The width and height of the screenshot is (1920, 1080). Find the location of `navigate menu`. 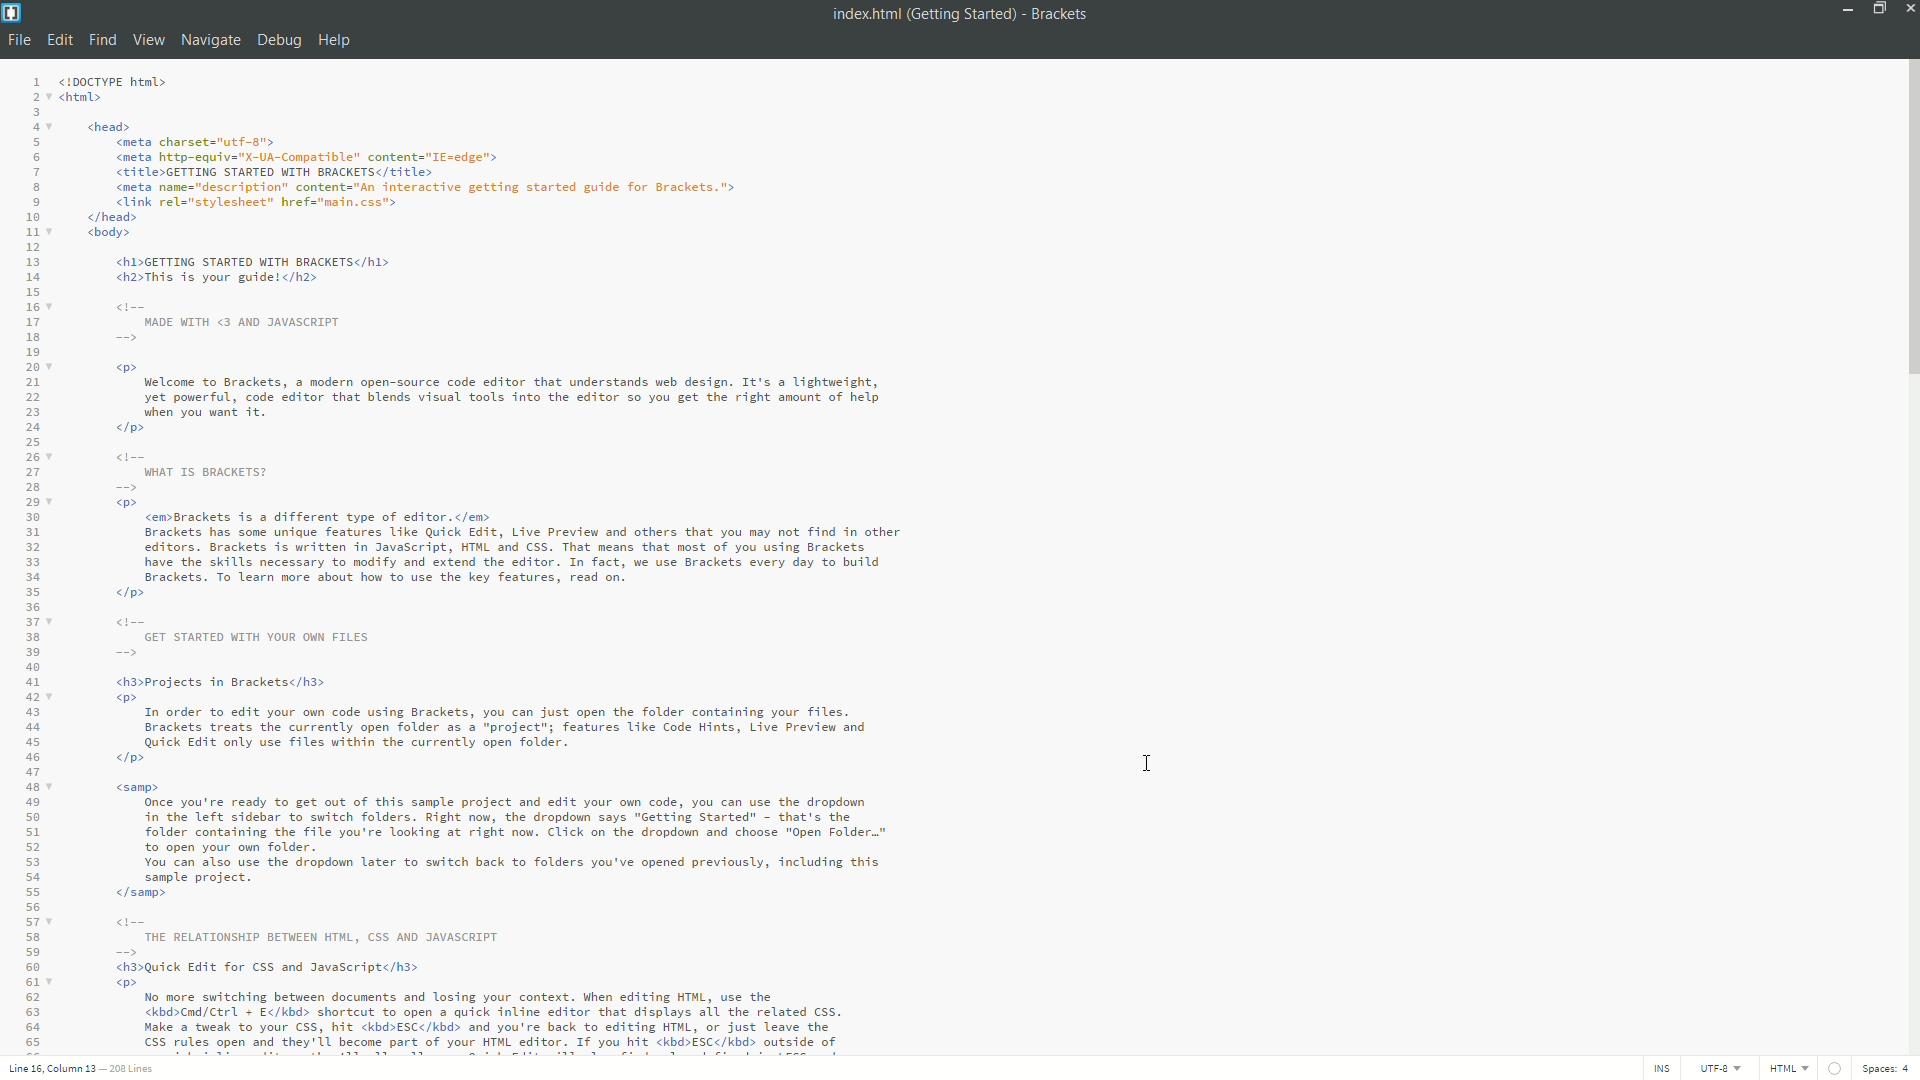

navigate menu is located at coordinates (209, 40).